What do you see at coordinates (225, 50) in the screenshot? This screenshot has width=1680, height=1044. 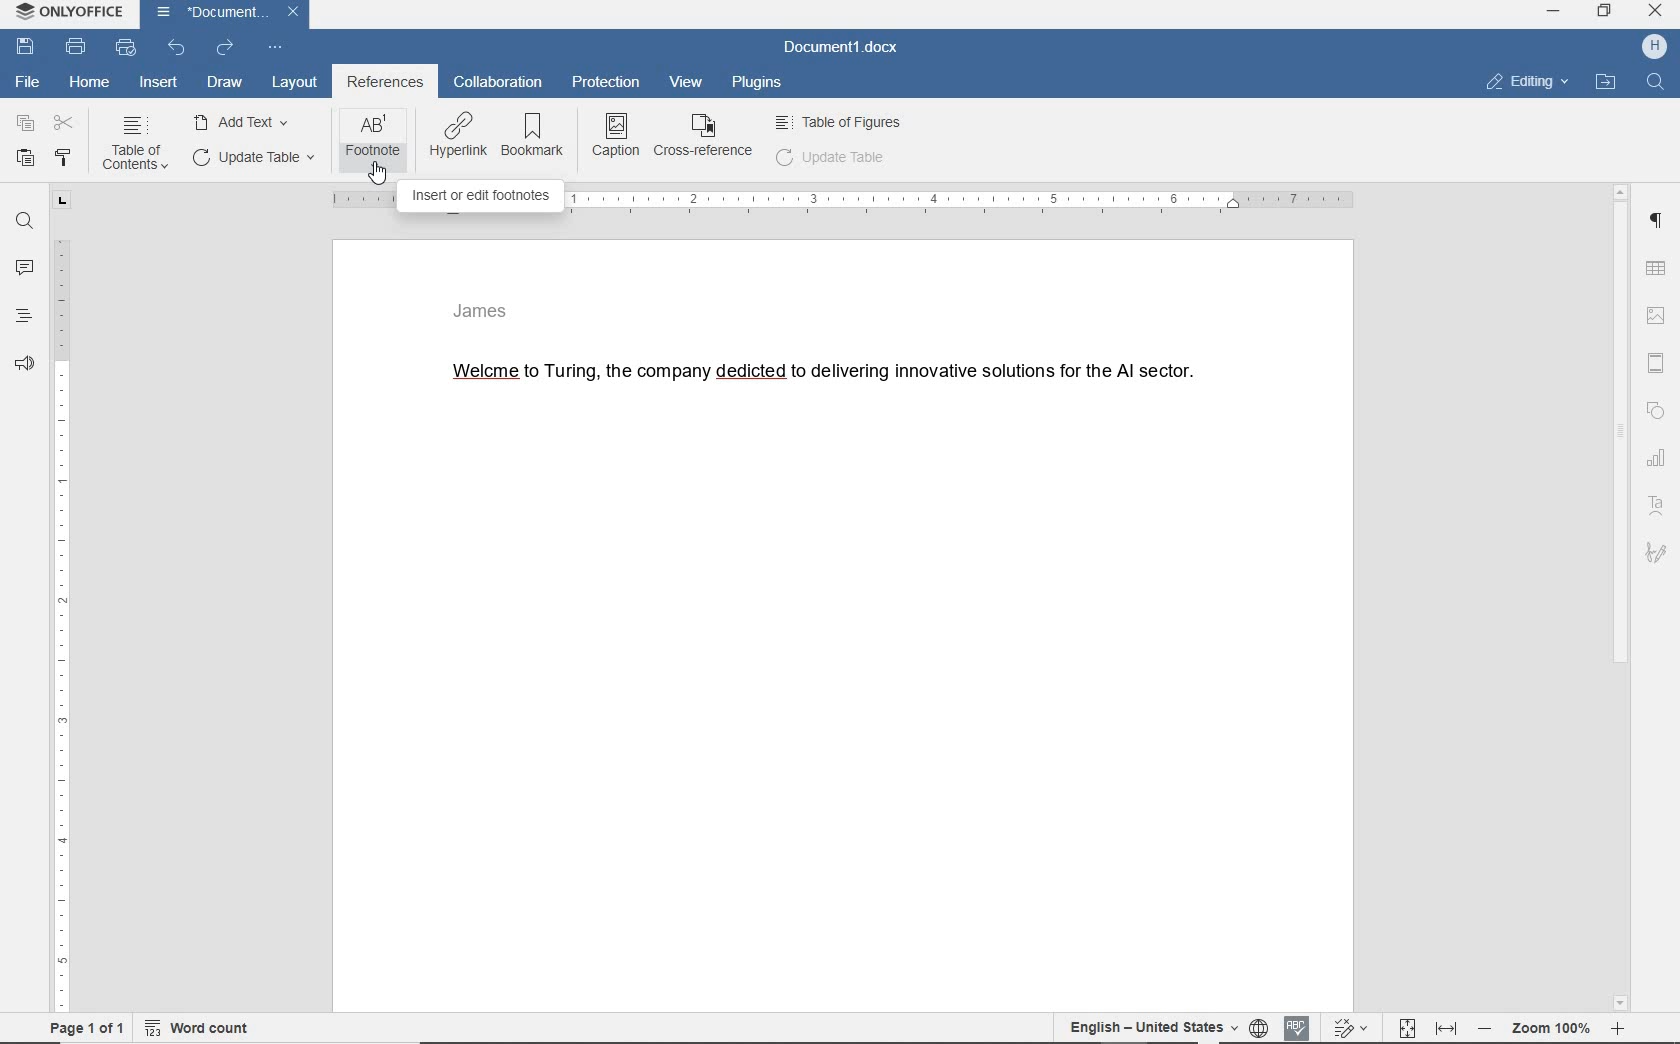 I see `redo` at bounding box center [225, 50].